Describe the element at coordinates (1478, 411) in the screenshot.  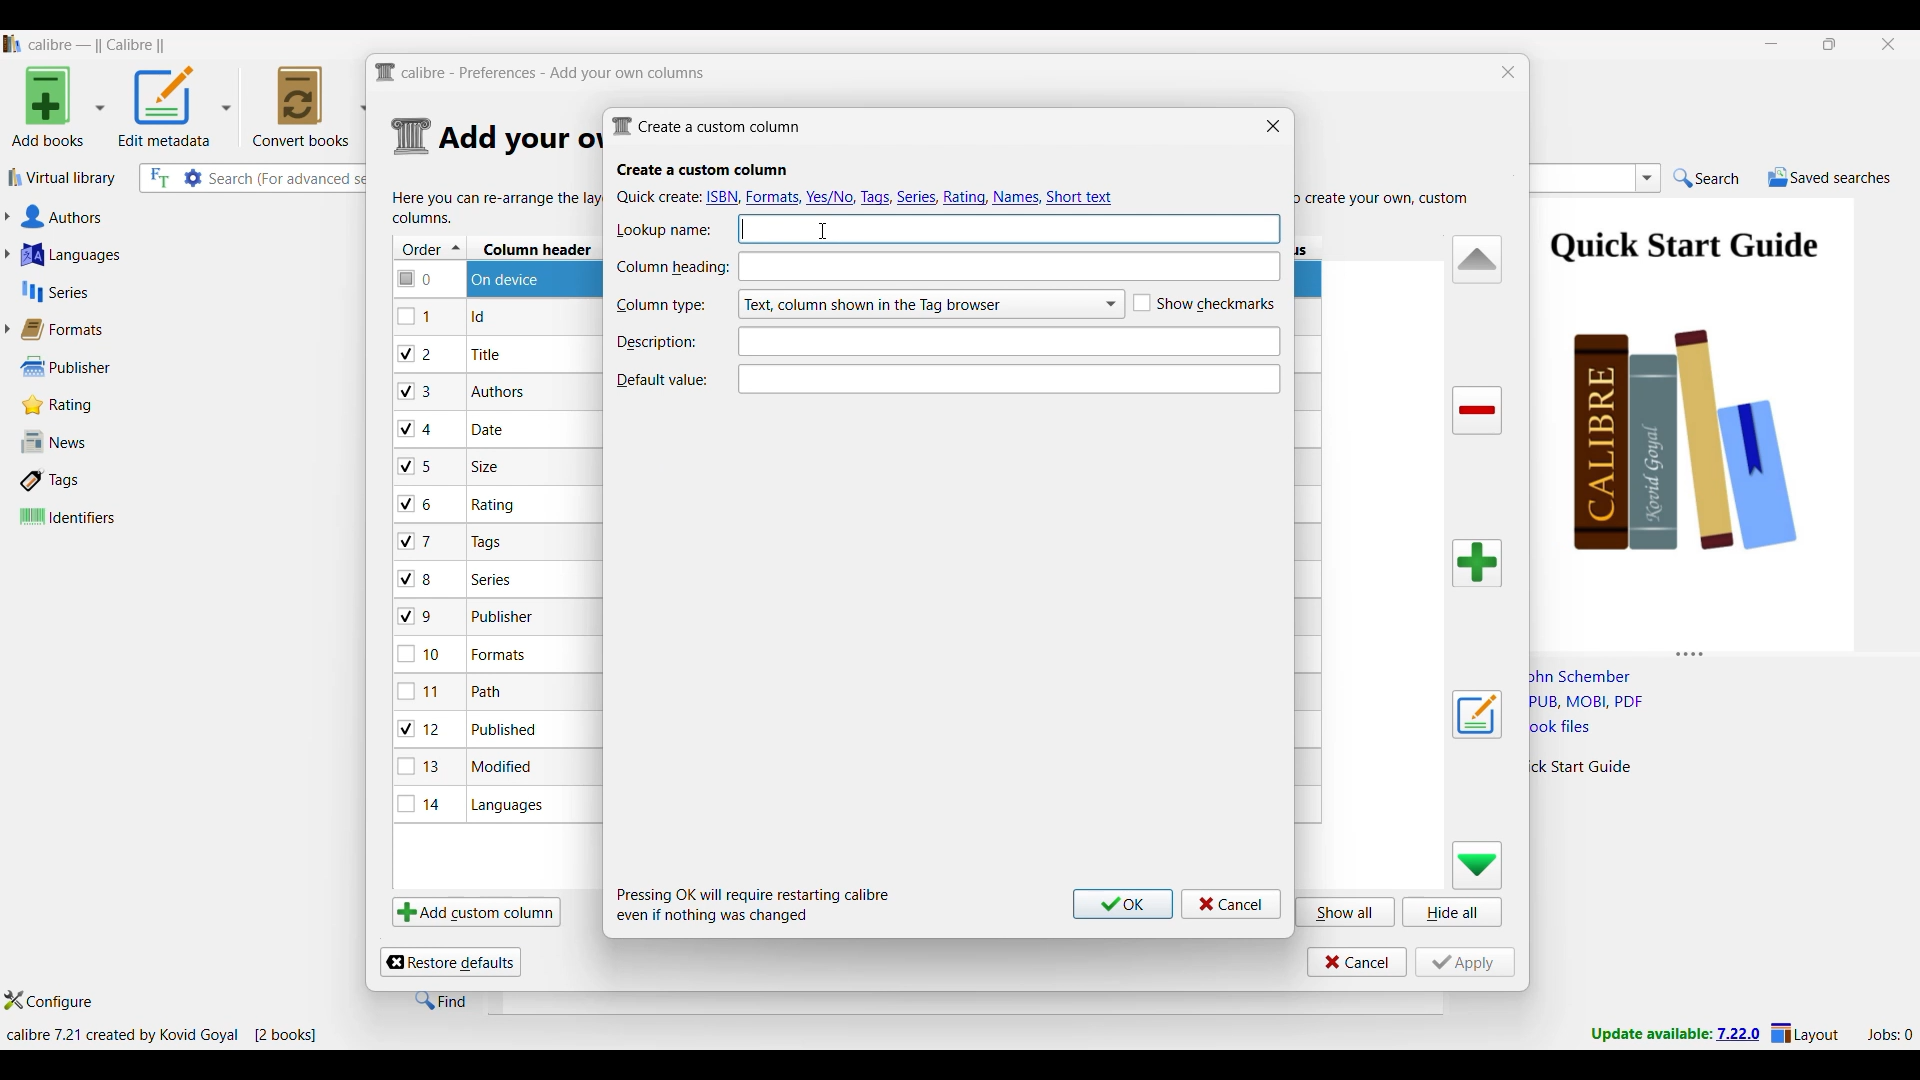
I see `Delete column` at that location.